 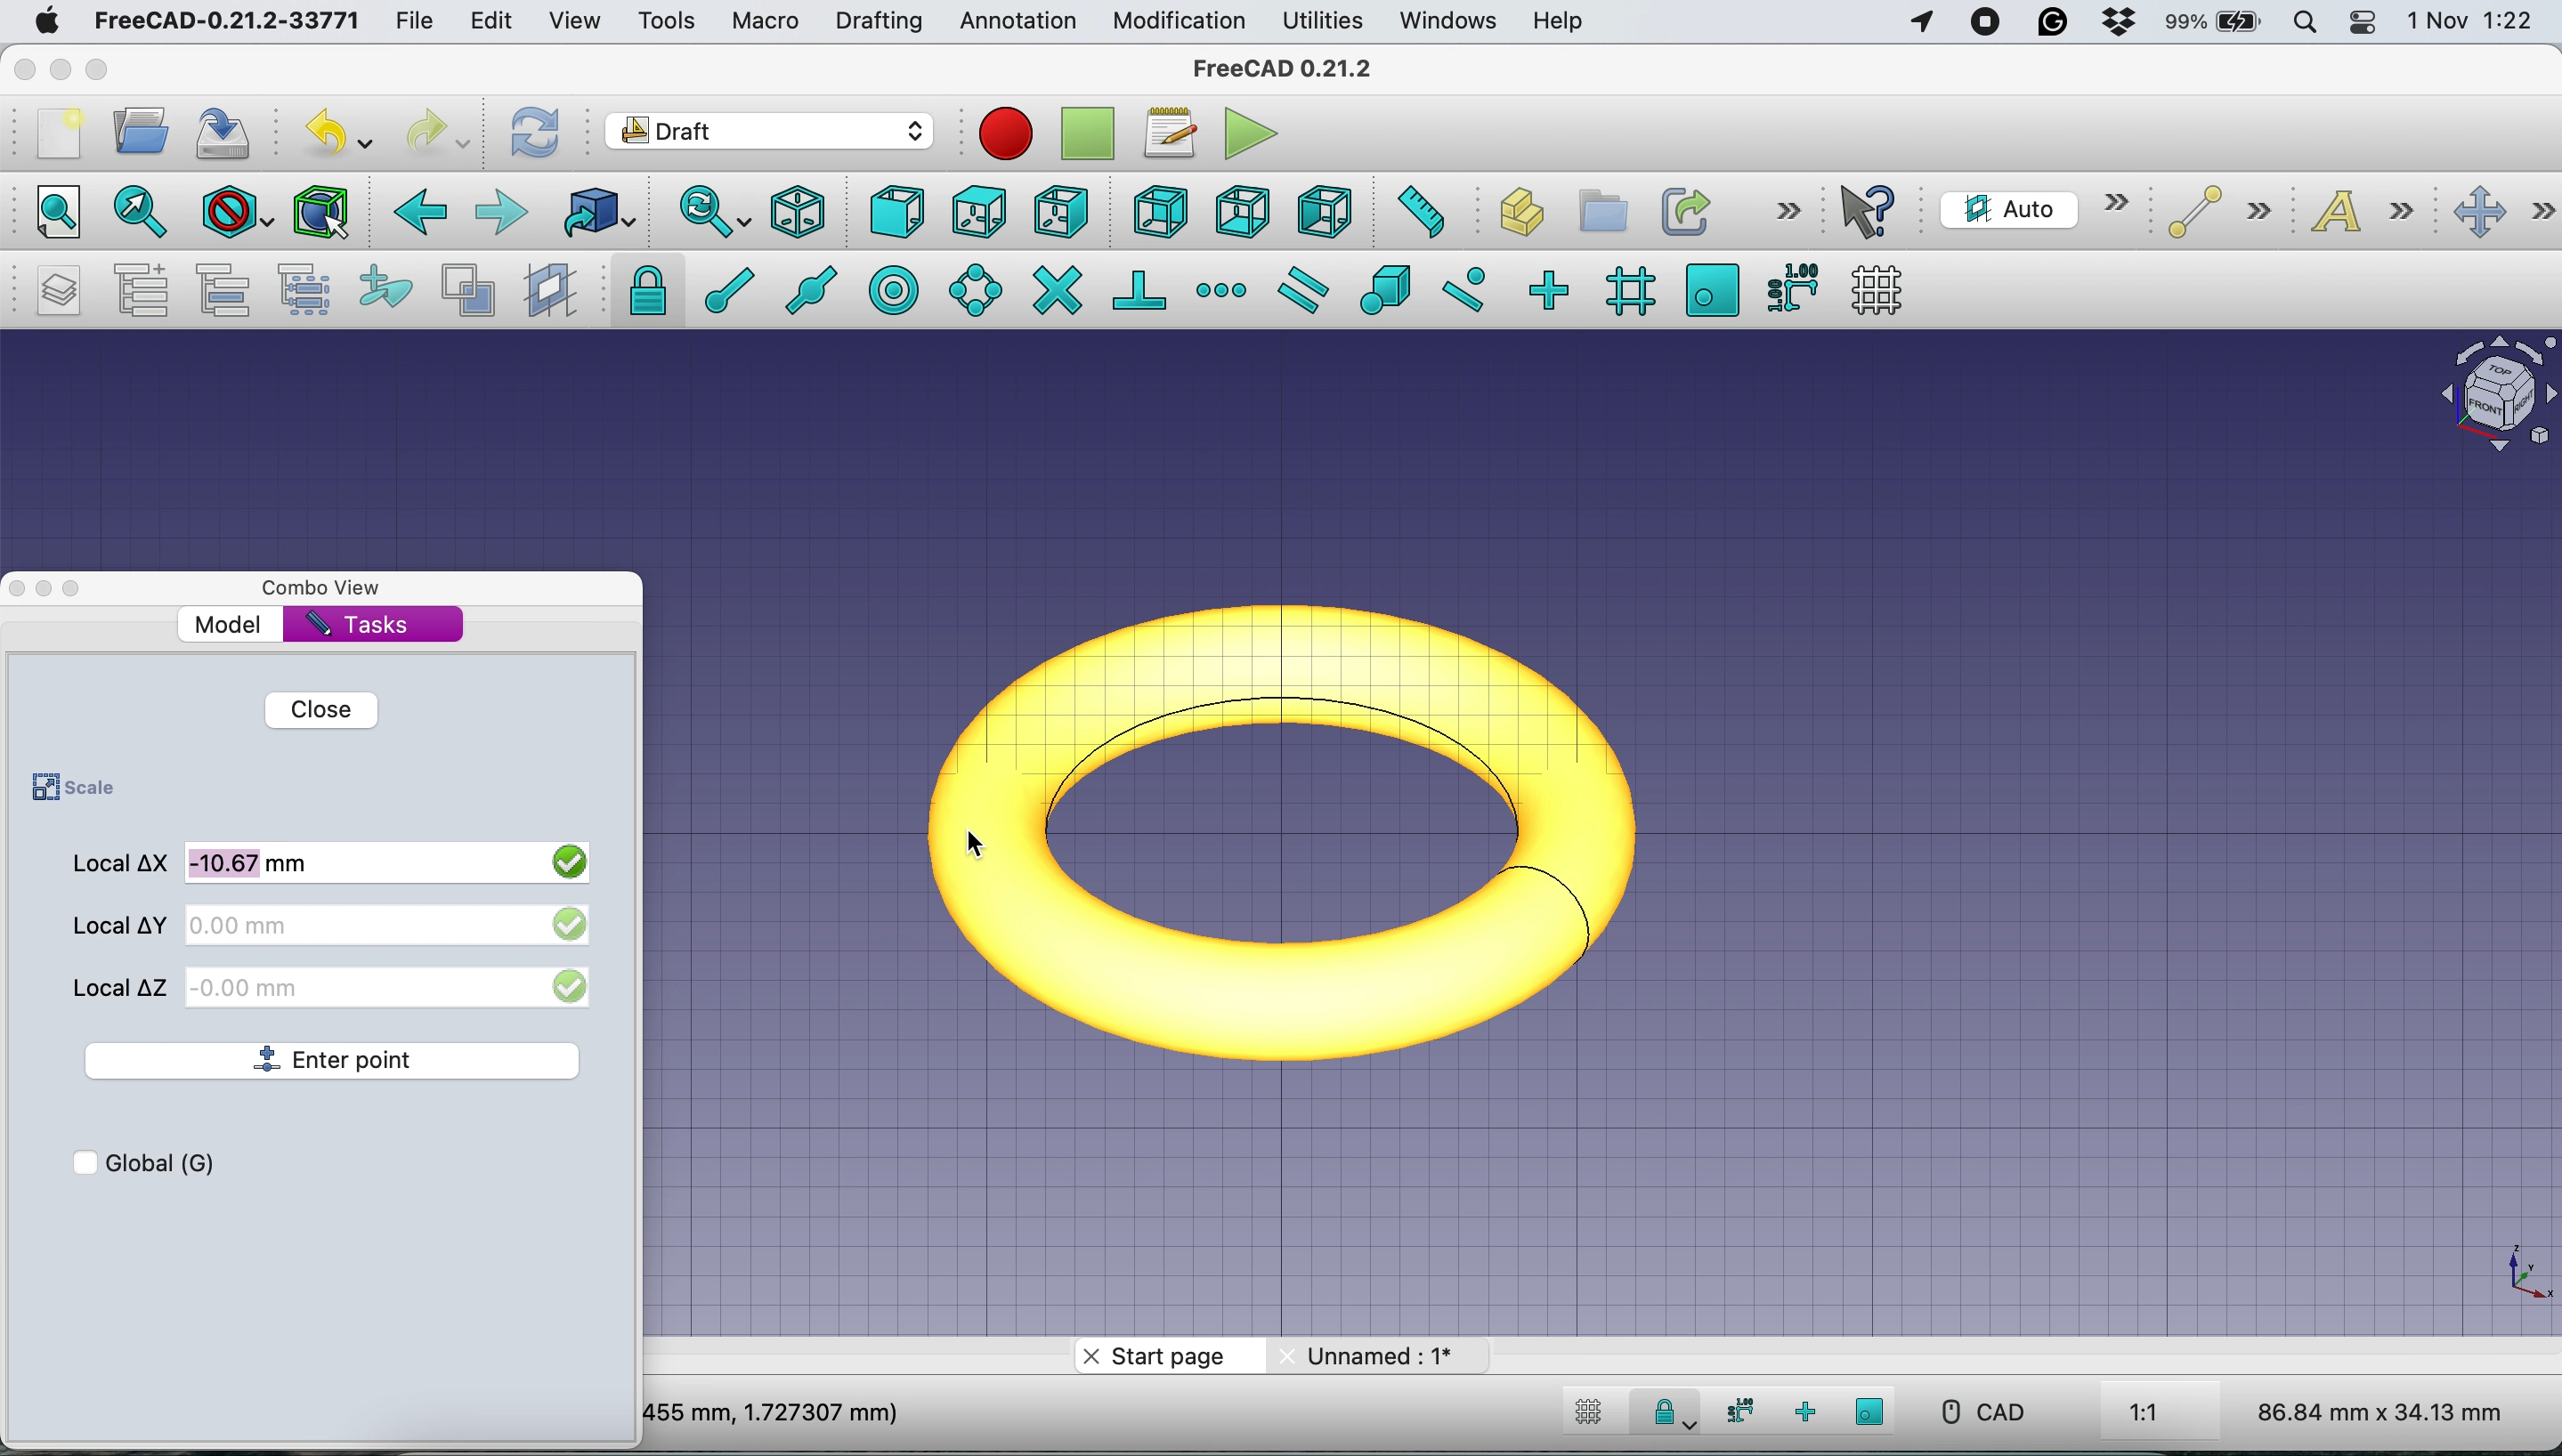 I want to click on manage layers, so click(x=60, y=292).